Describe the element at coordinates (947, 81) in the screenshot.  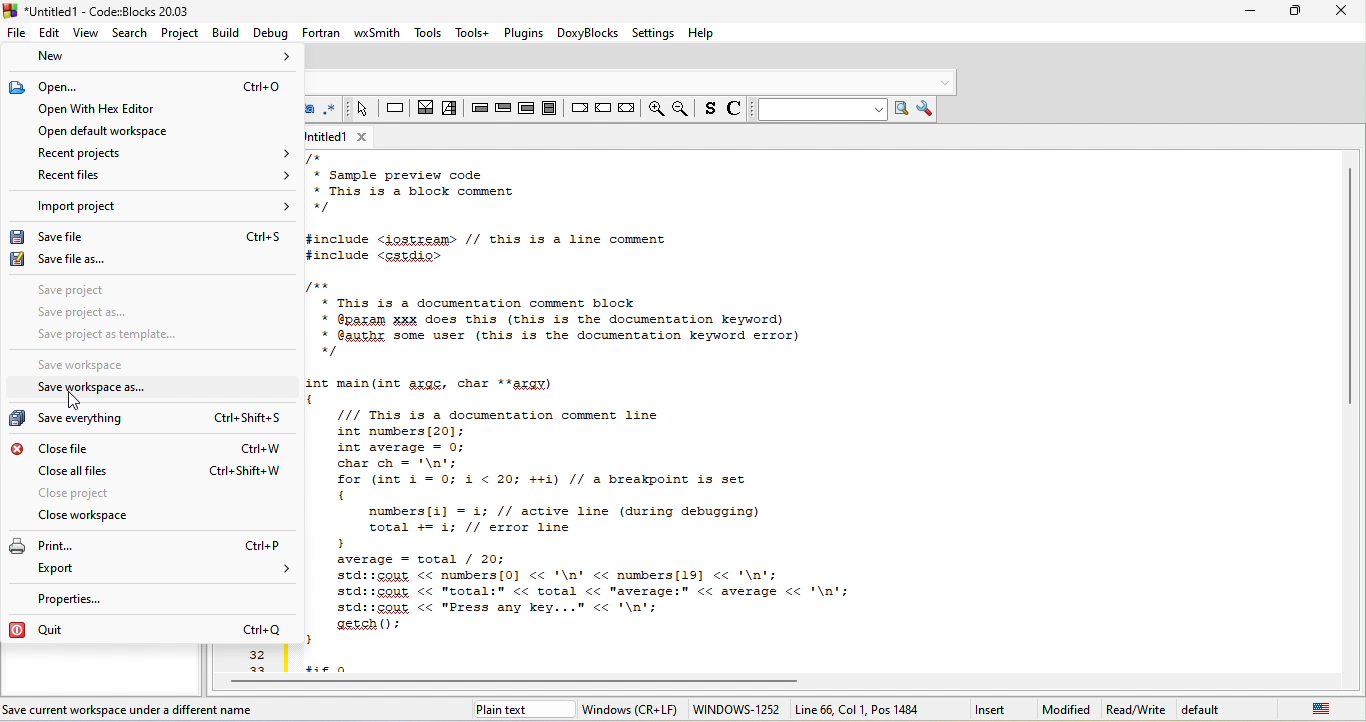
I see `dropdown` at that location.